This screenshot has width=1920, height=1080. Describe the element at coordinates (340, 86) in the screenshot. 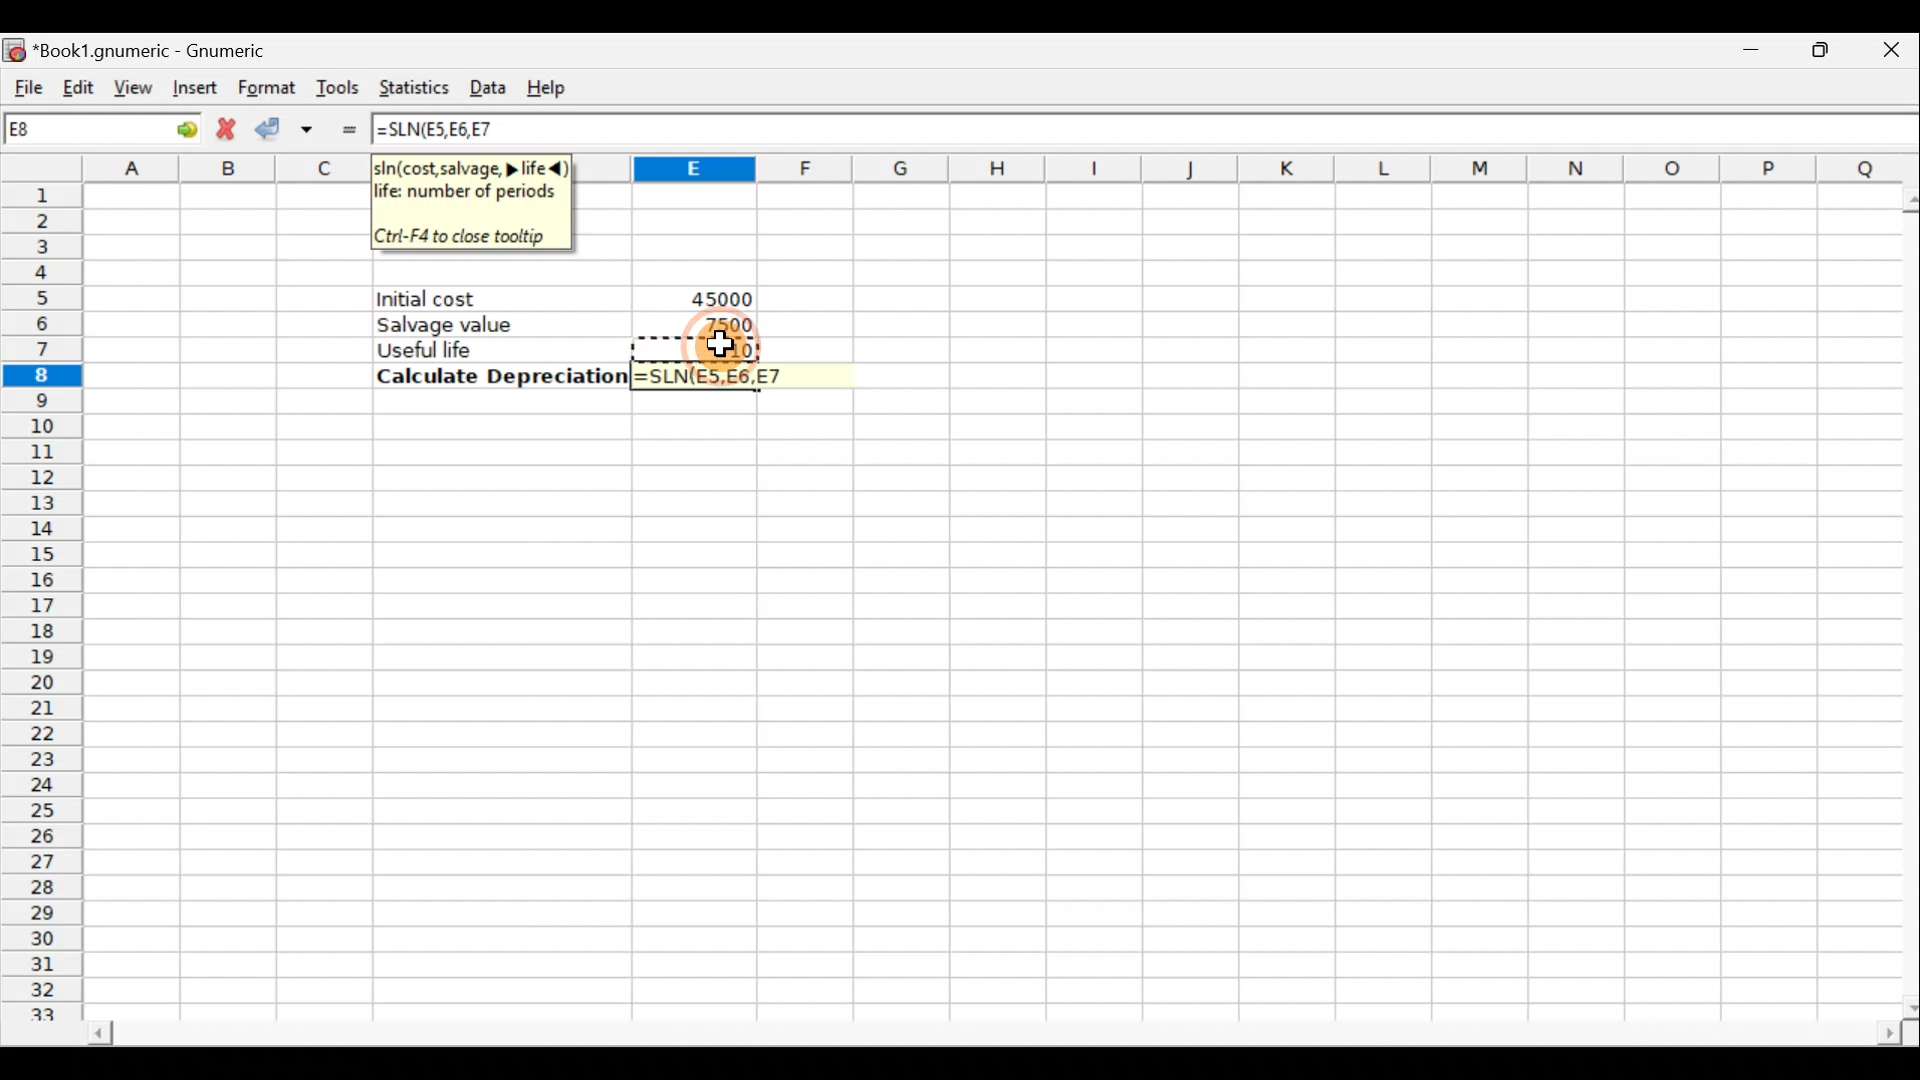

I see `Tools` at that location.